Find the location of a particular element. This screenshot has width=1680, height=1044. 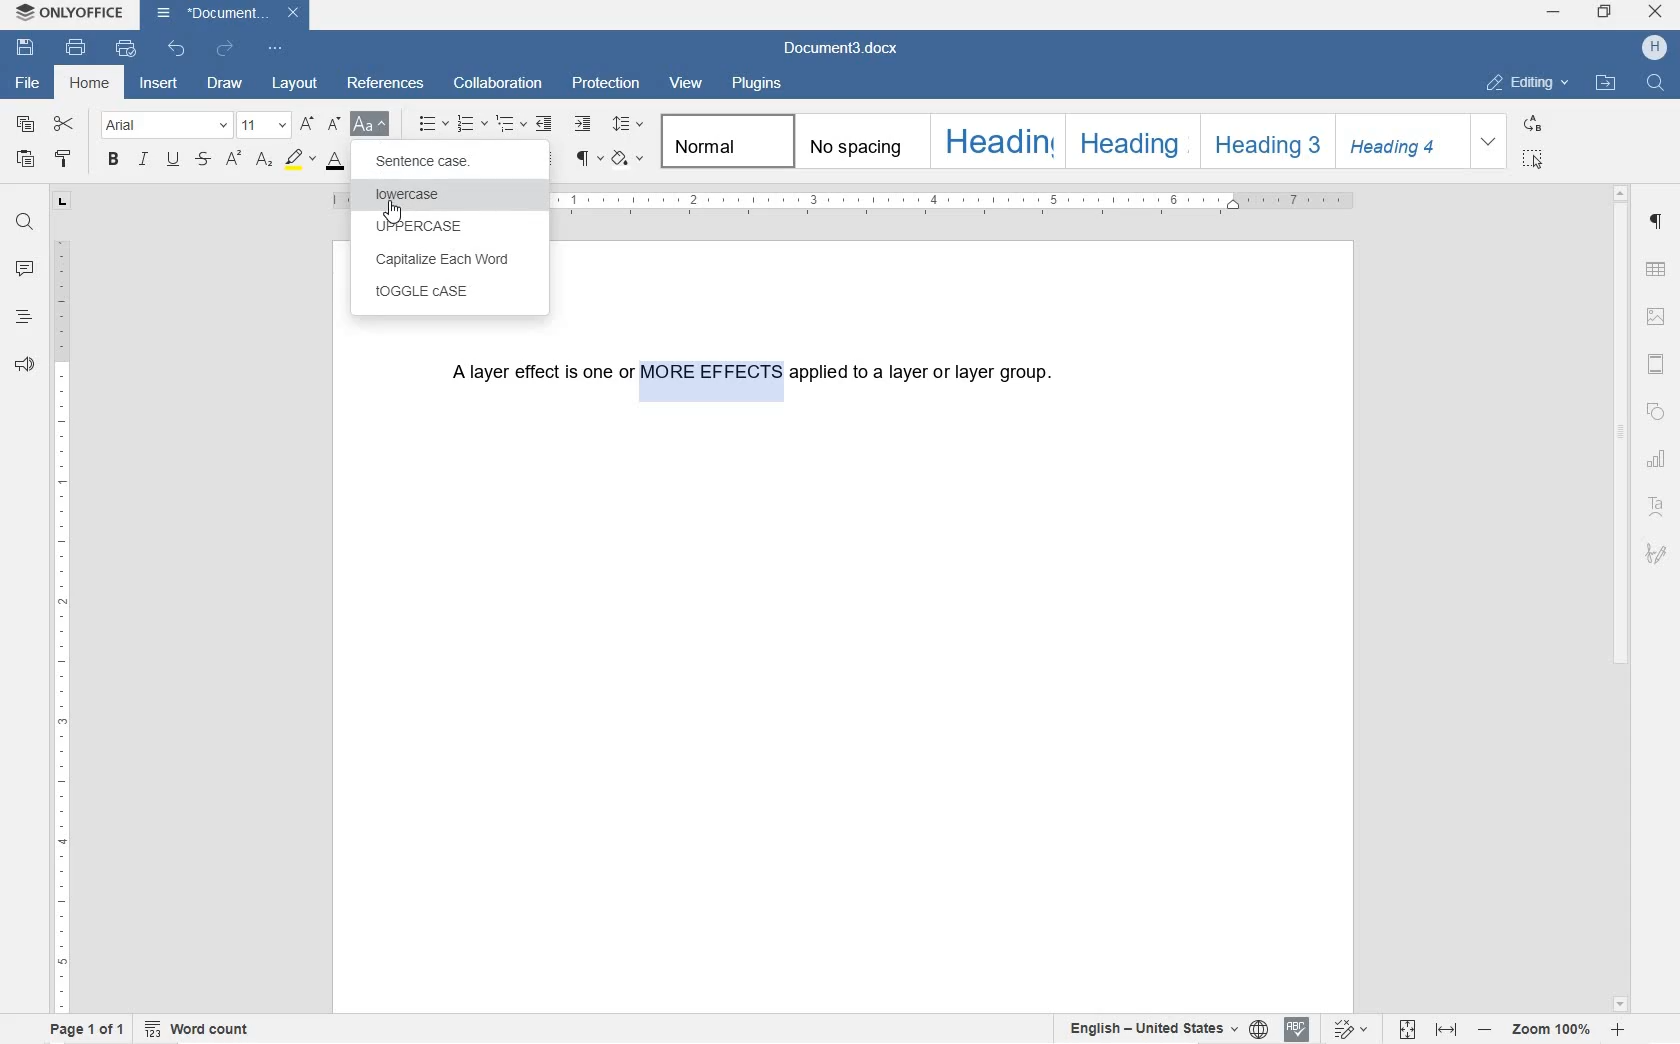

HP is located at coordinates (1657, 48).